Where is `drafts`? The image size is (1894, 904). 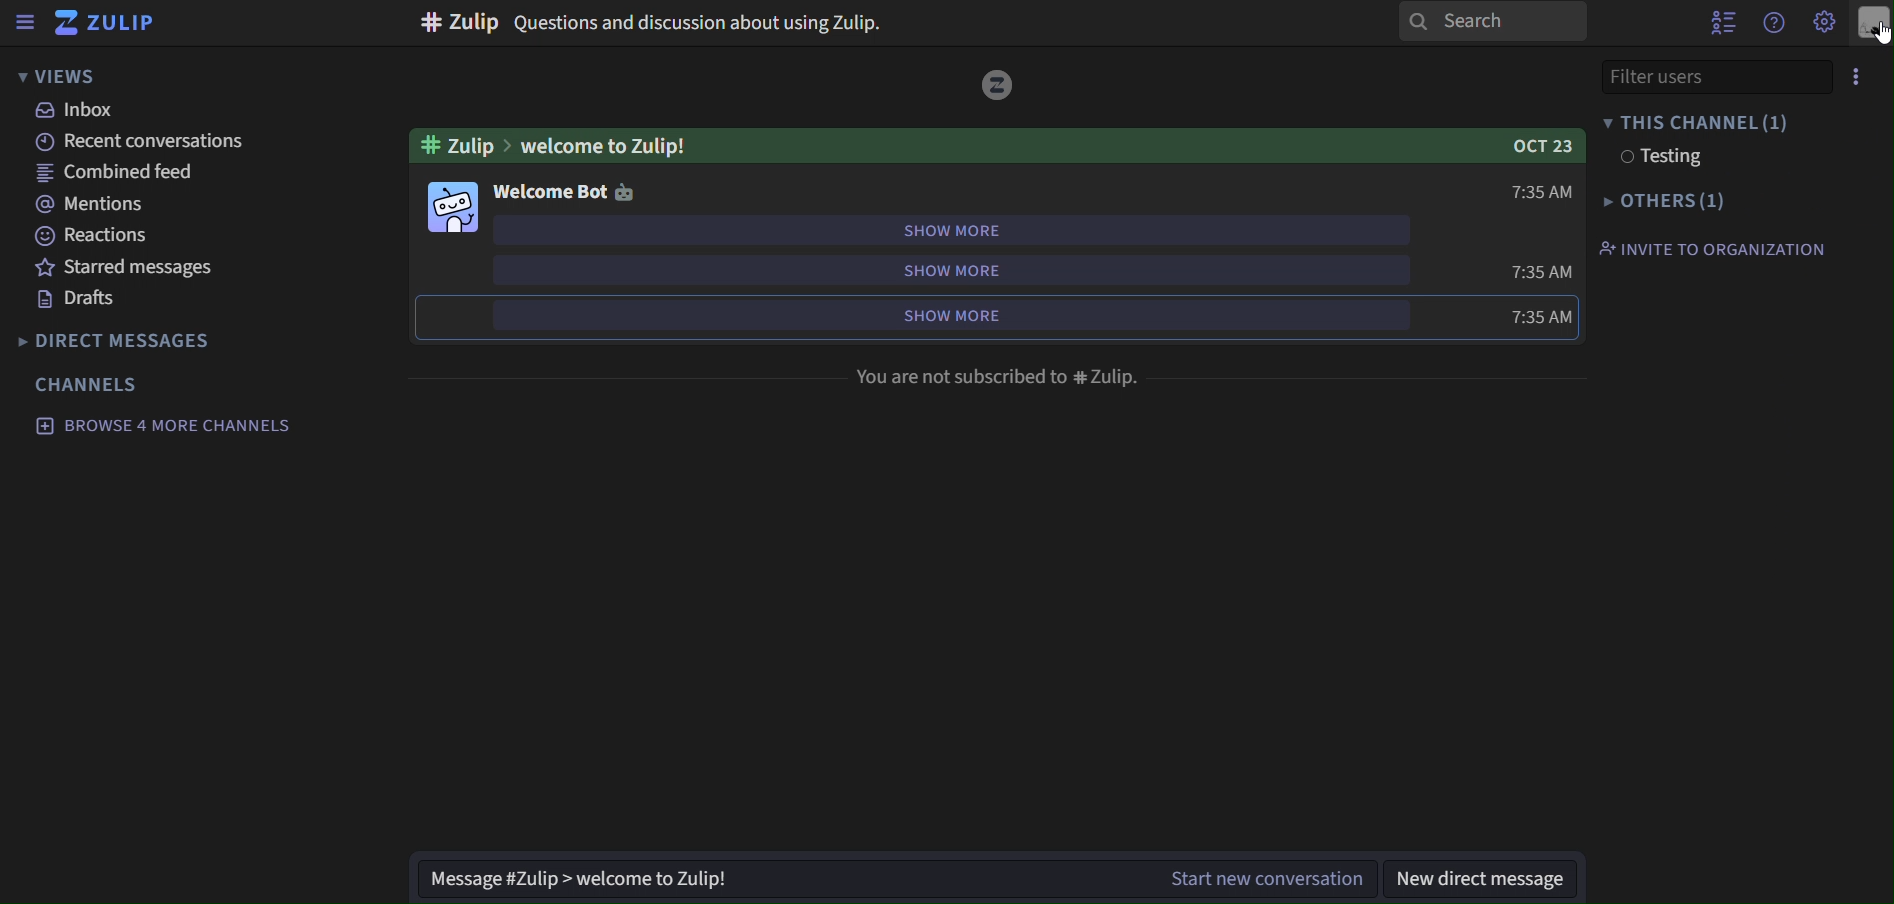
drafts is located at coordinates (86, 302).